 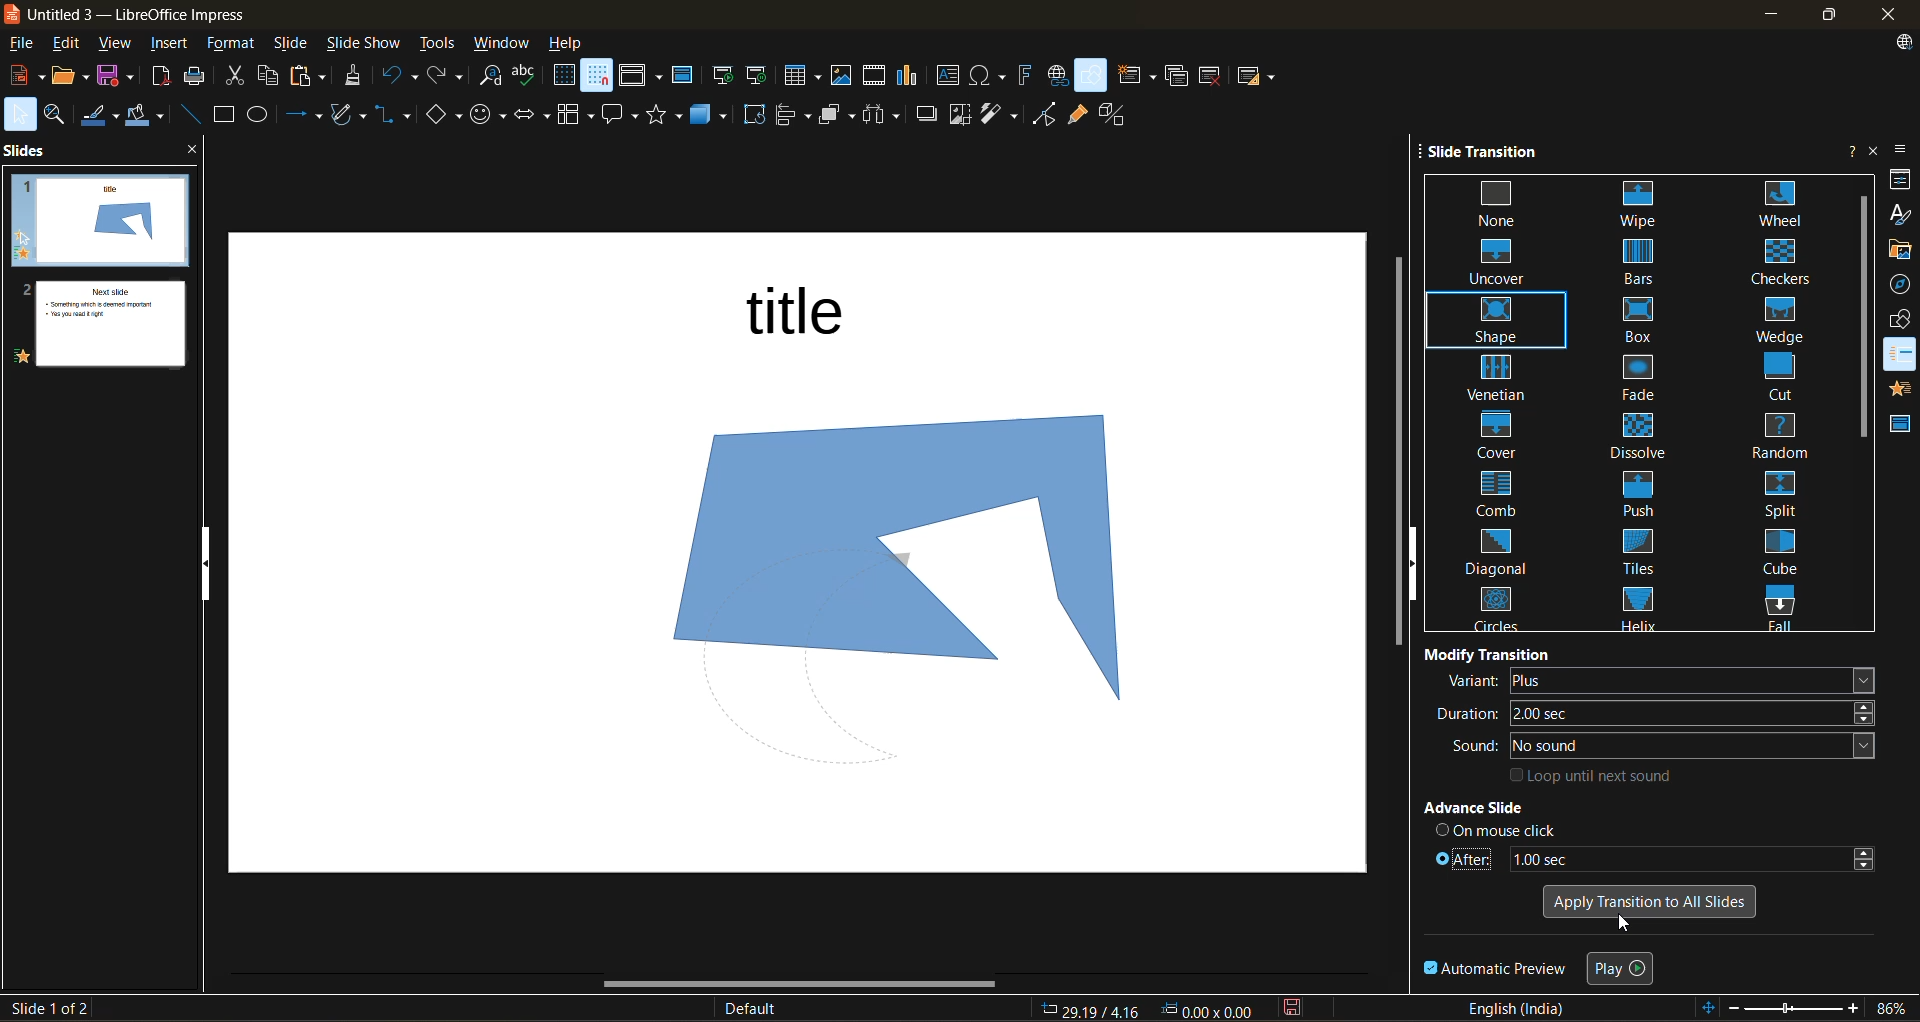 I want to click on arrange, so click(x=838, y=117).